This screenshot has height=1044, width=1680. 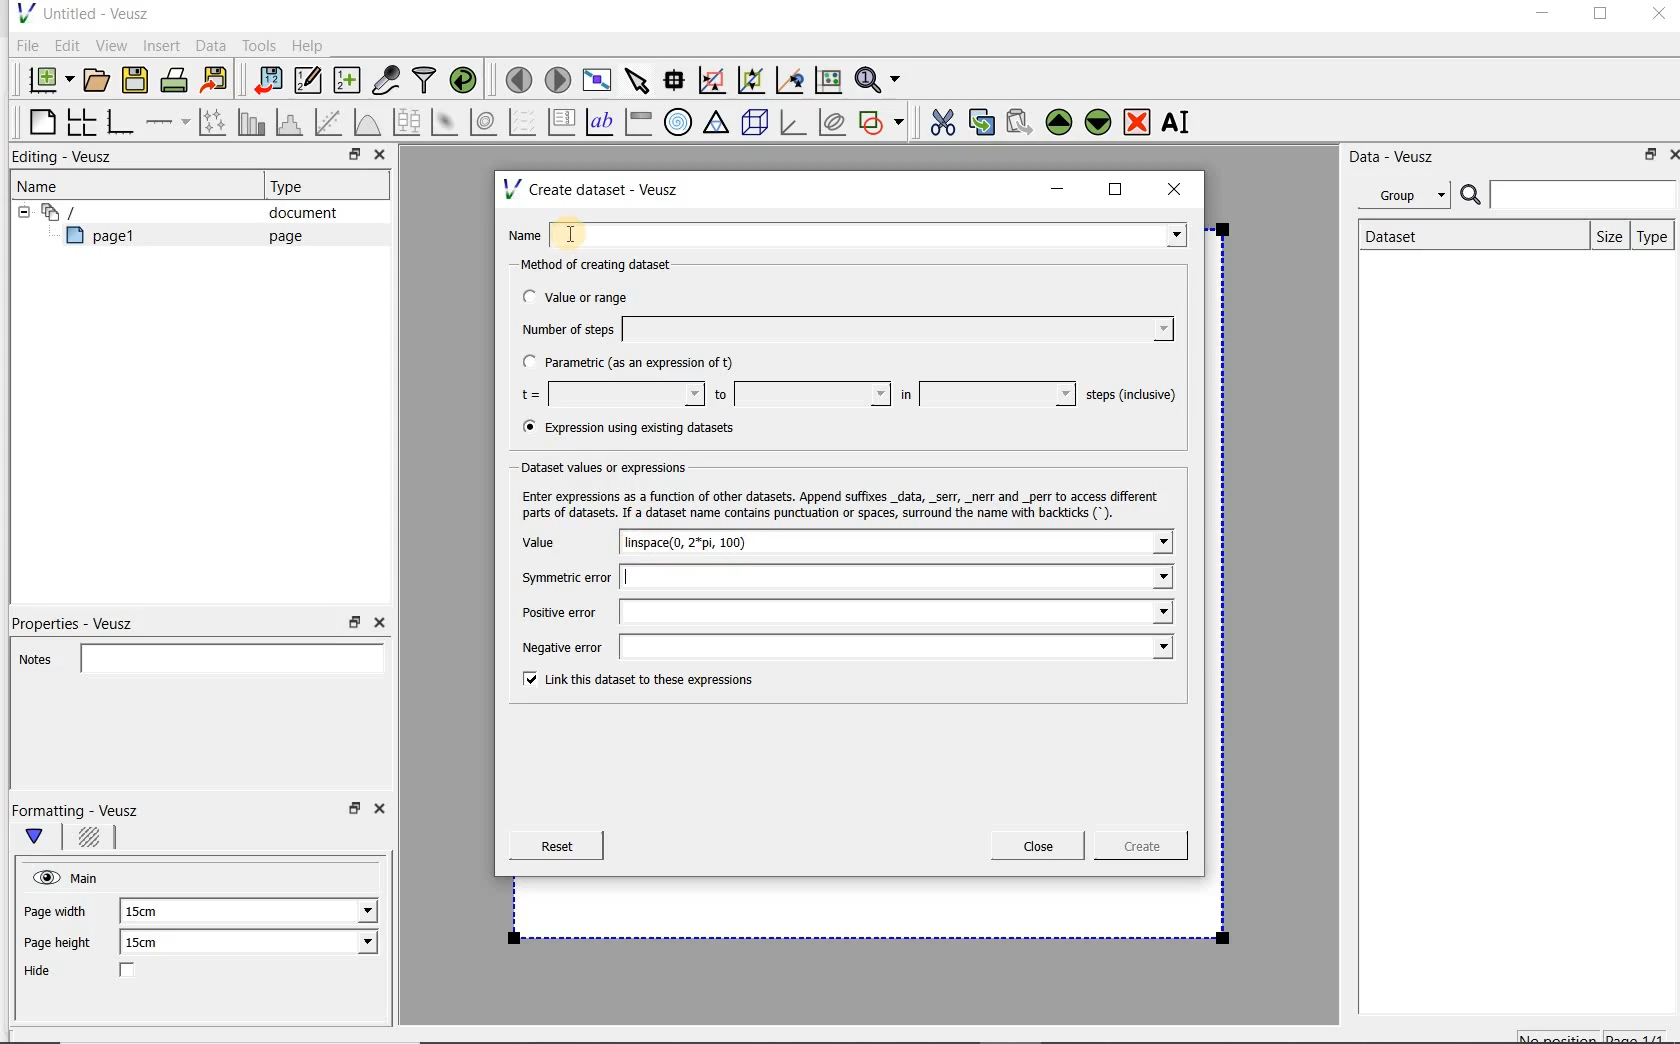 I want to click on Formatting - Veusz, so click(x=78, y=810).